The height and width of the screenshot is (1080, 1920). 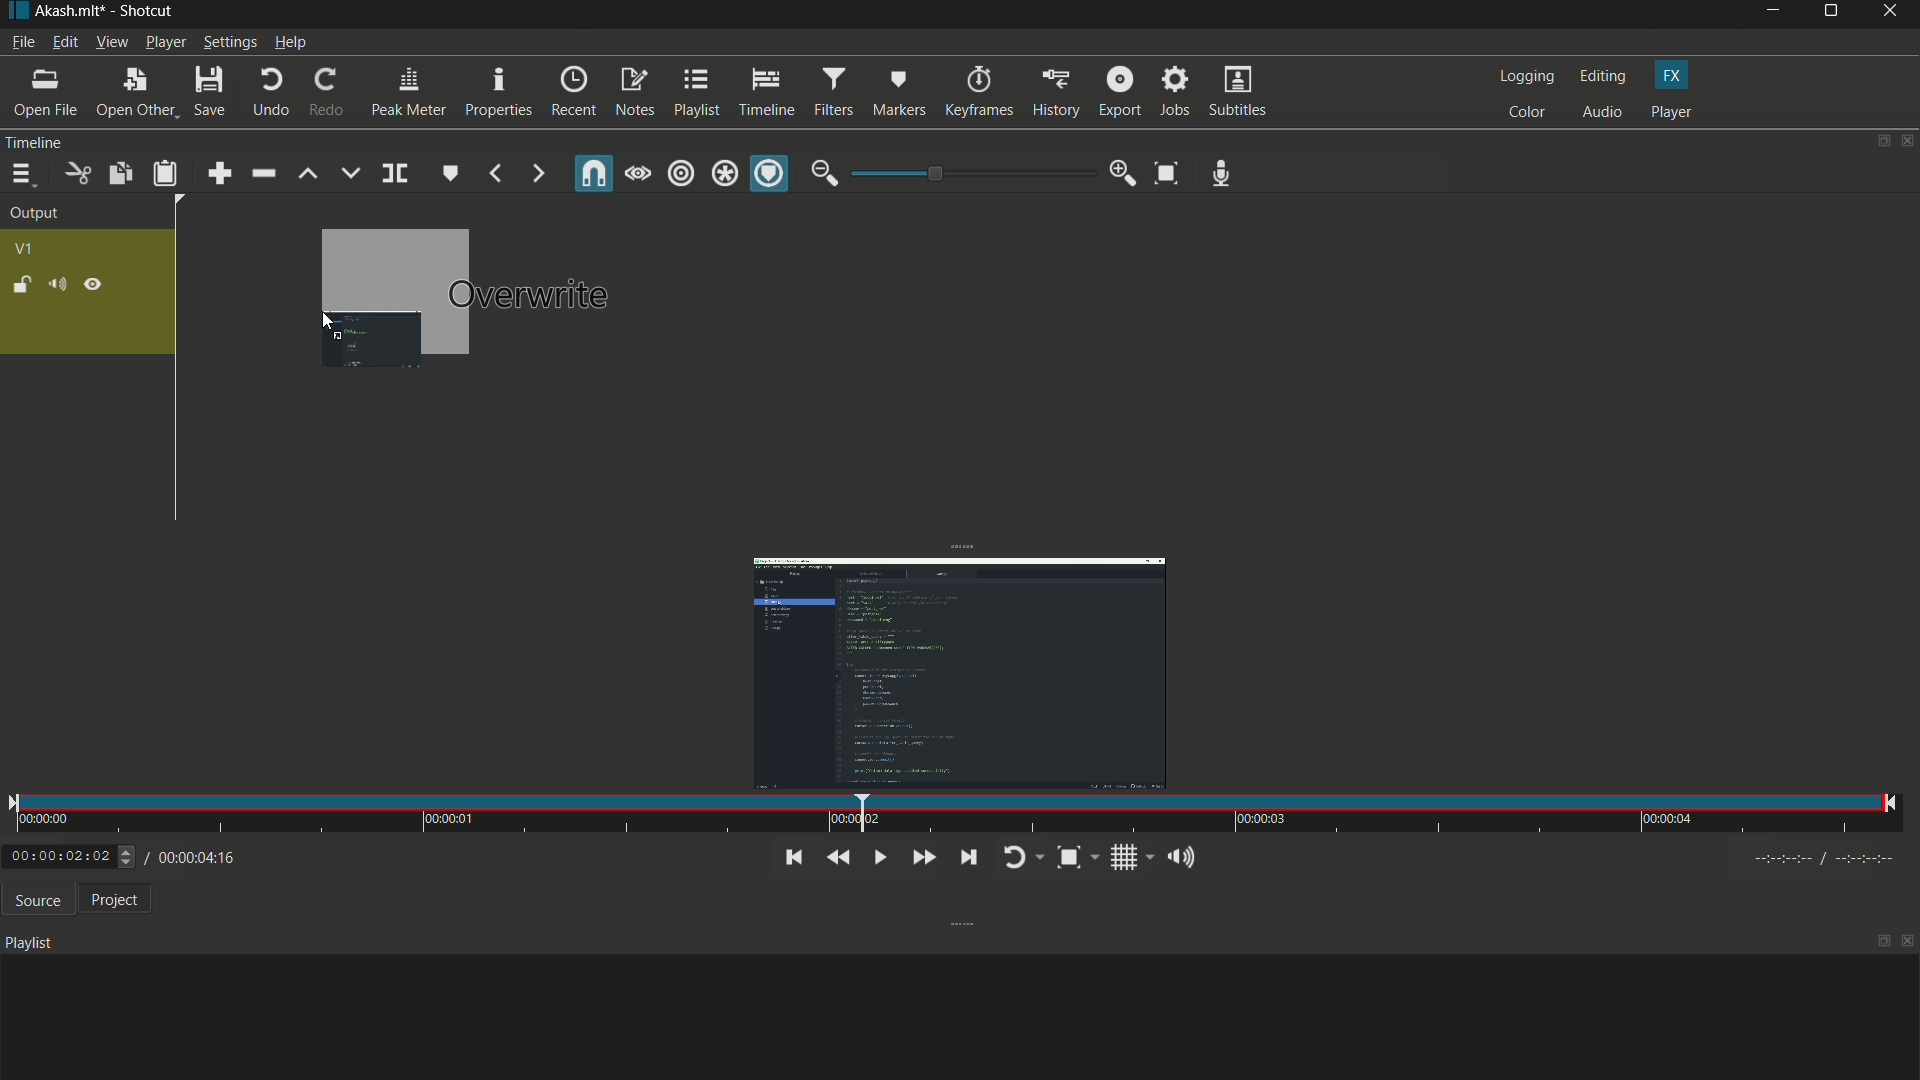 What do you see at coordinates (766, 90) in the screenshot?
I see `timeline` at bounding box center [766, 90].